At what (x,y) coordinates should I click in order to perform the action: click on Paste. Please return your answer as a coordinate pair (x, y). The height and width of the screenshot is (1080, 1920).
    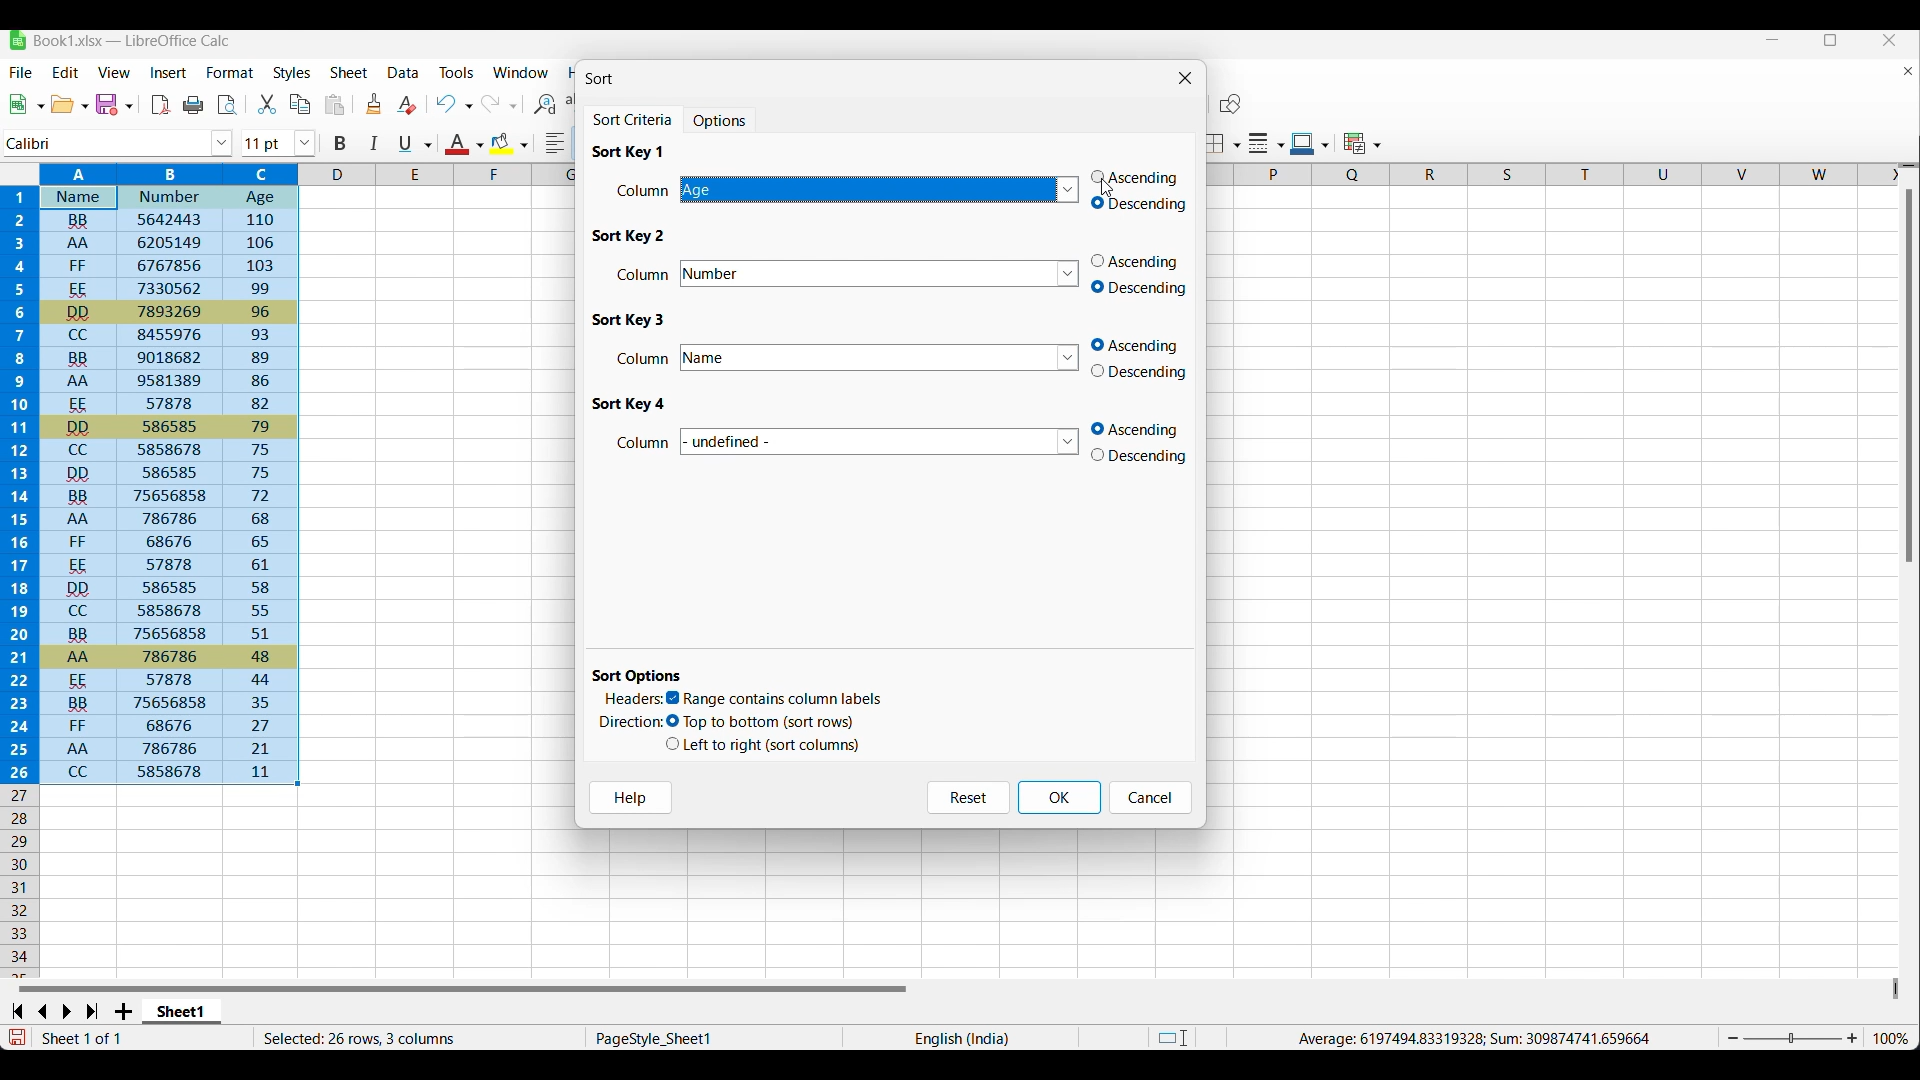
    Looking at the image, I should click on (335, 104).